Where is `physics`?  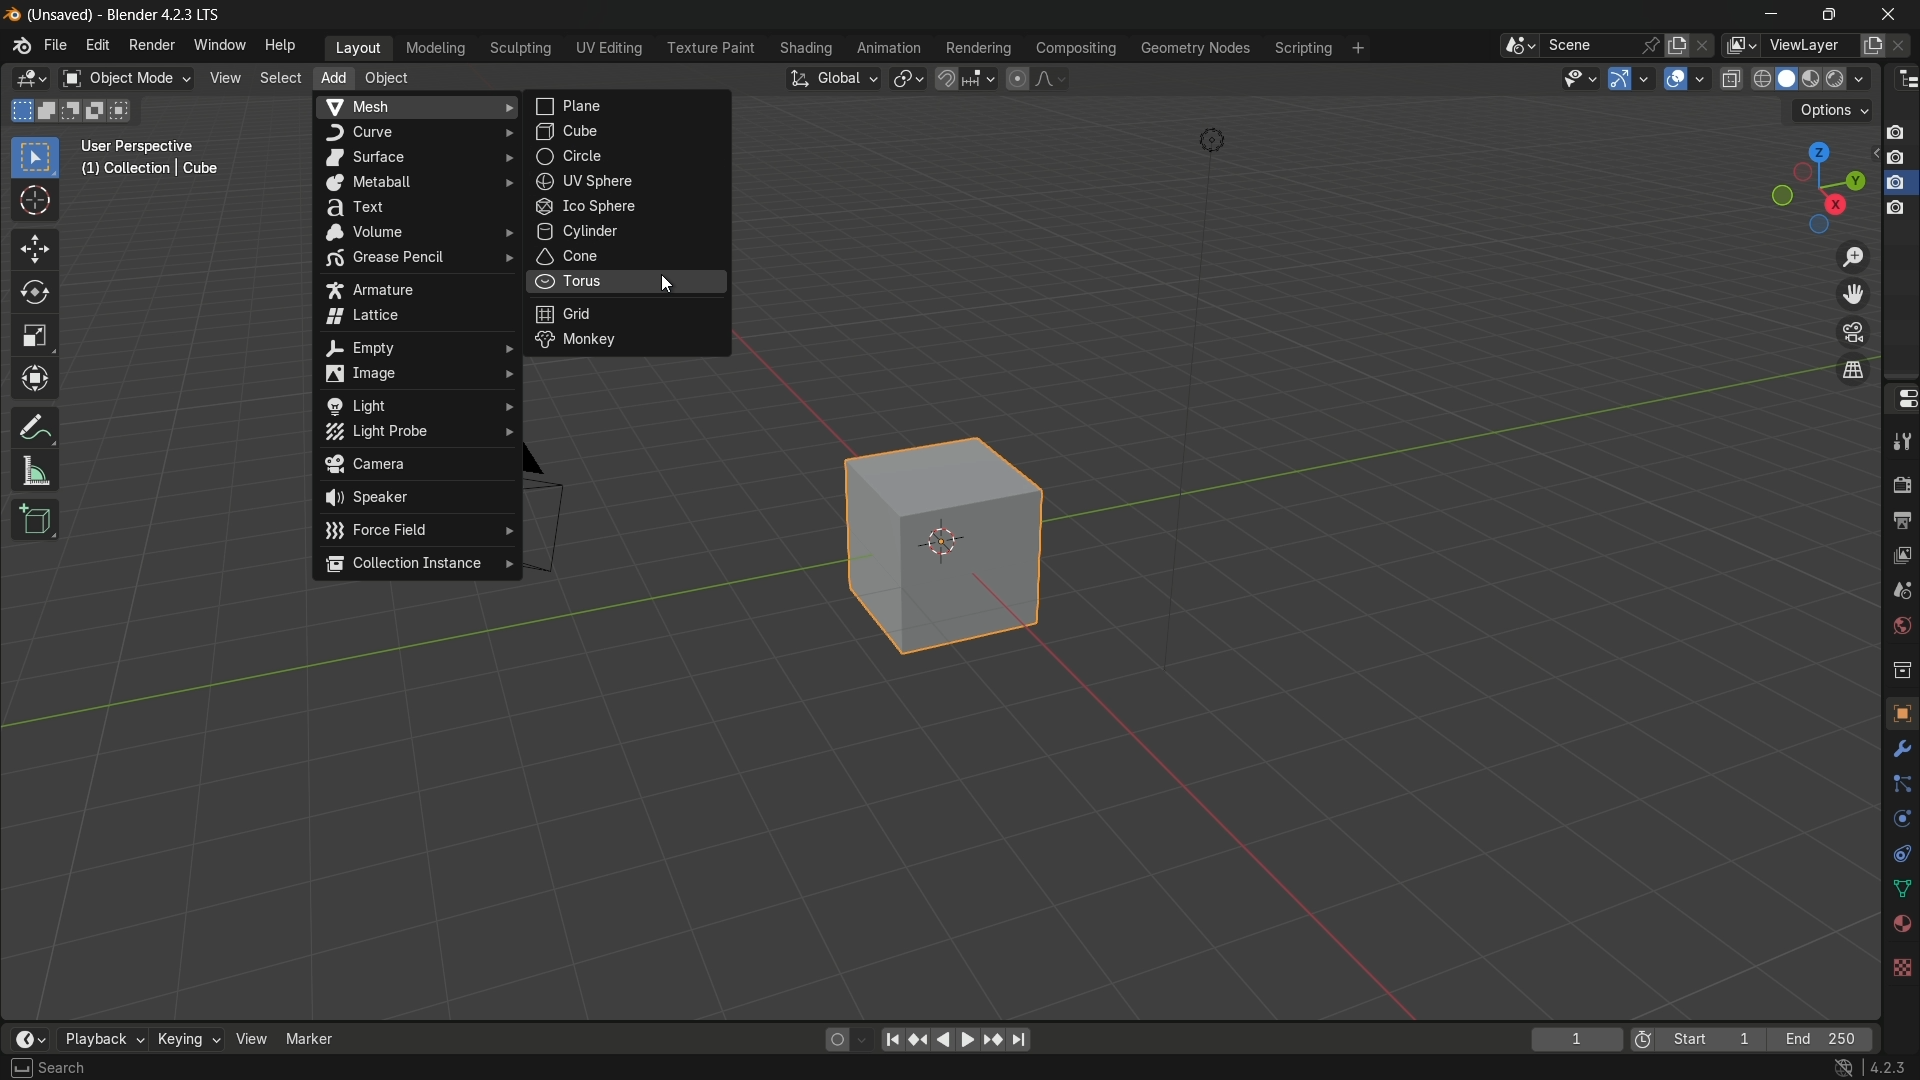 physics is located at coordinates (1900, 820).